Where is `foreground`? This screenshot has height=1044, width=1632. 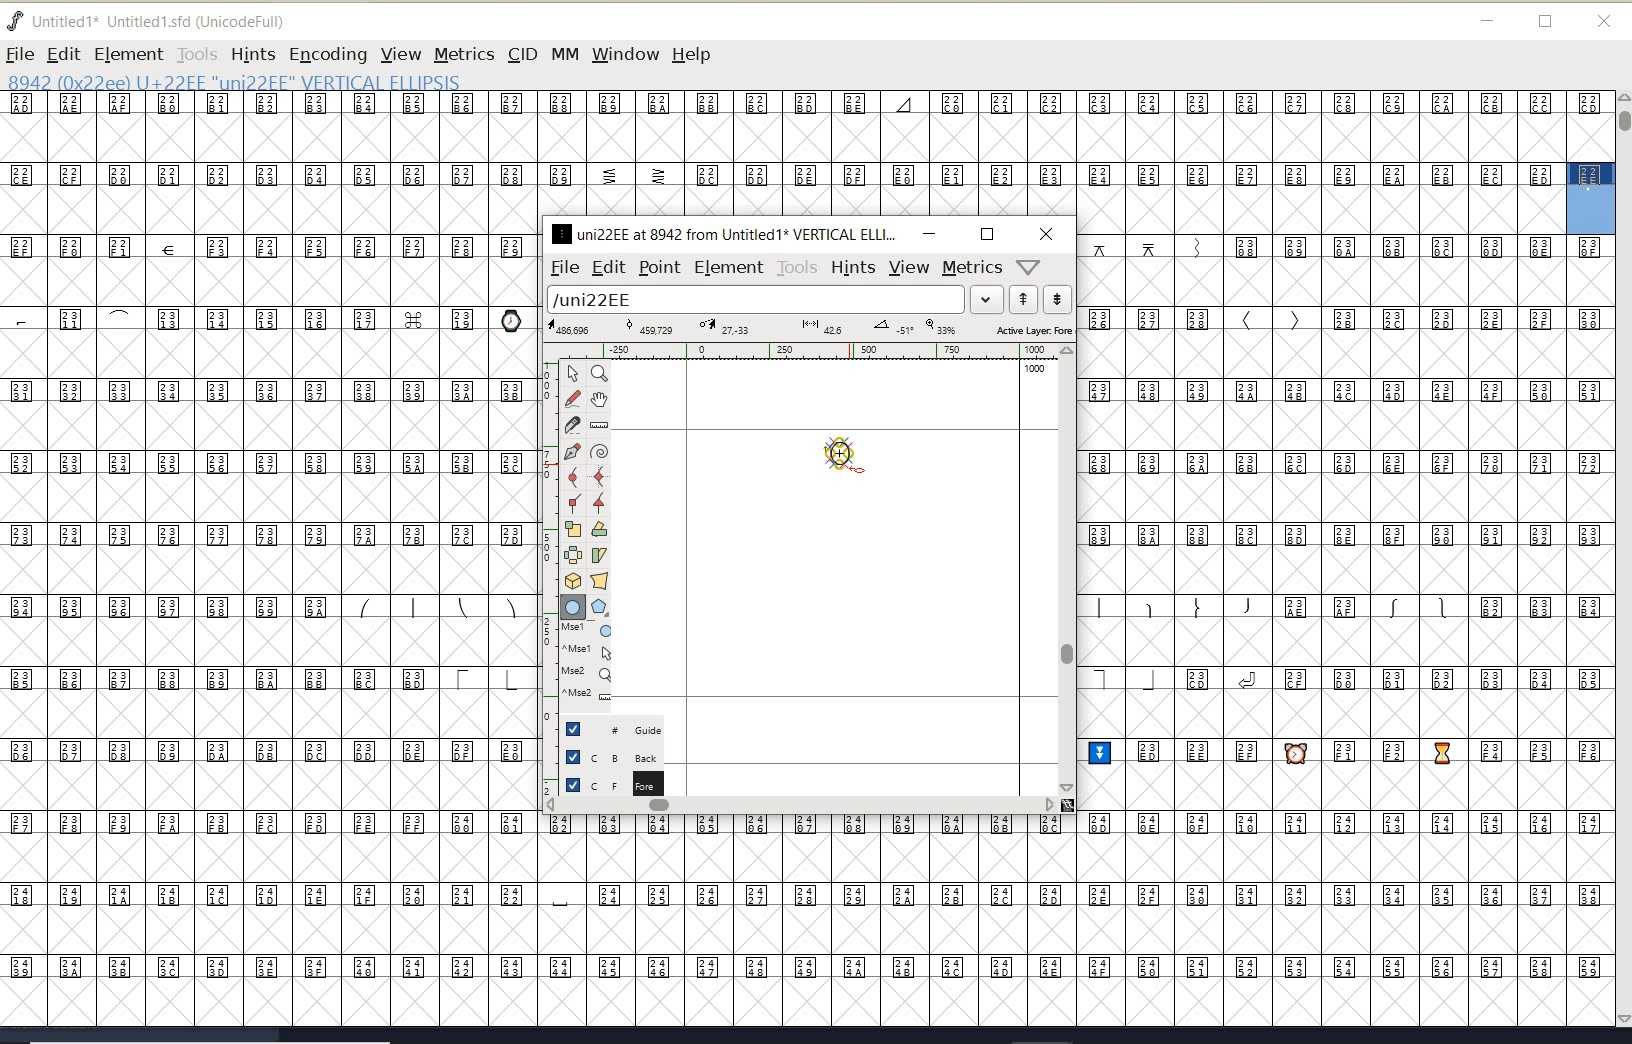 foreground is located at coordinates (612, 783).